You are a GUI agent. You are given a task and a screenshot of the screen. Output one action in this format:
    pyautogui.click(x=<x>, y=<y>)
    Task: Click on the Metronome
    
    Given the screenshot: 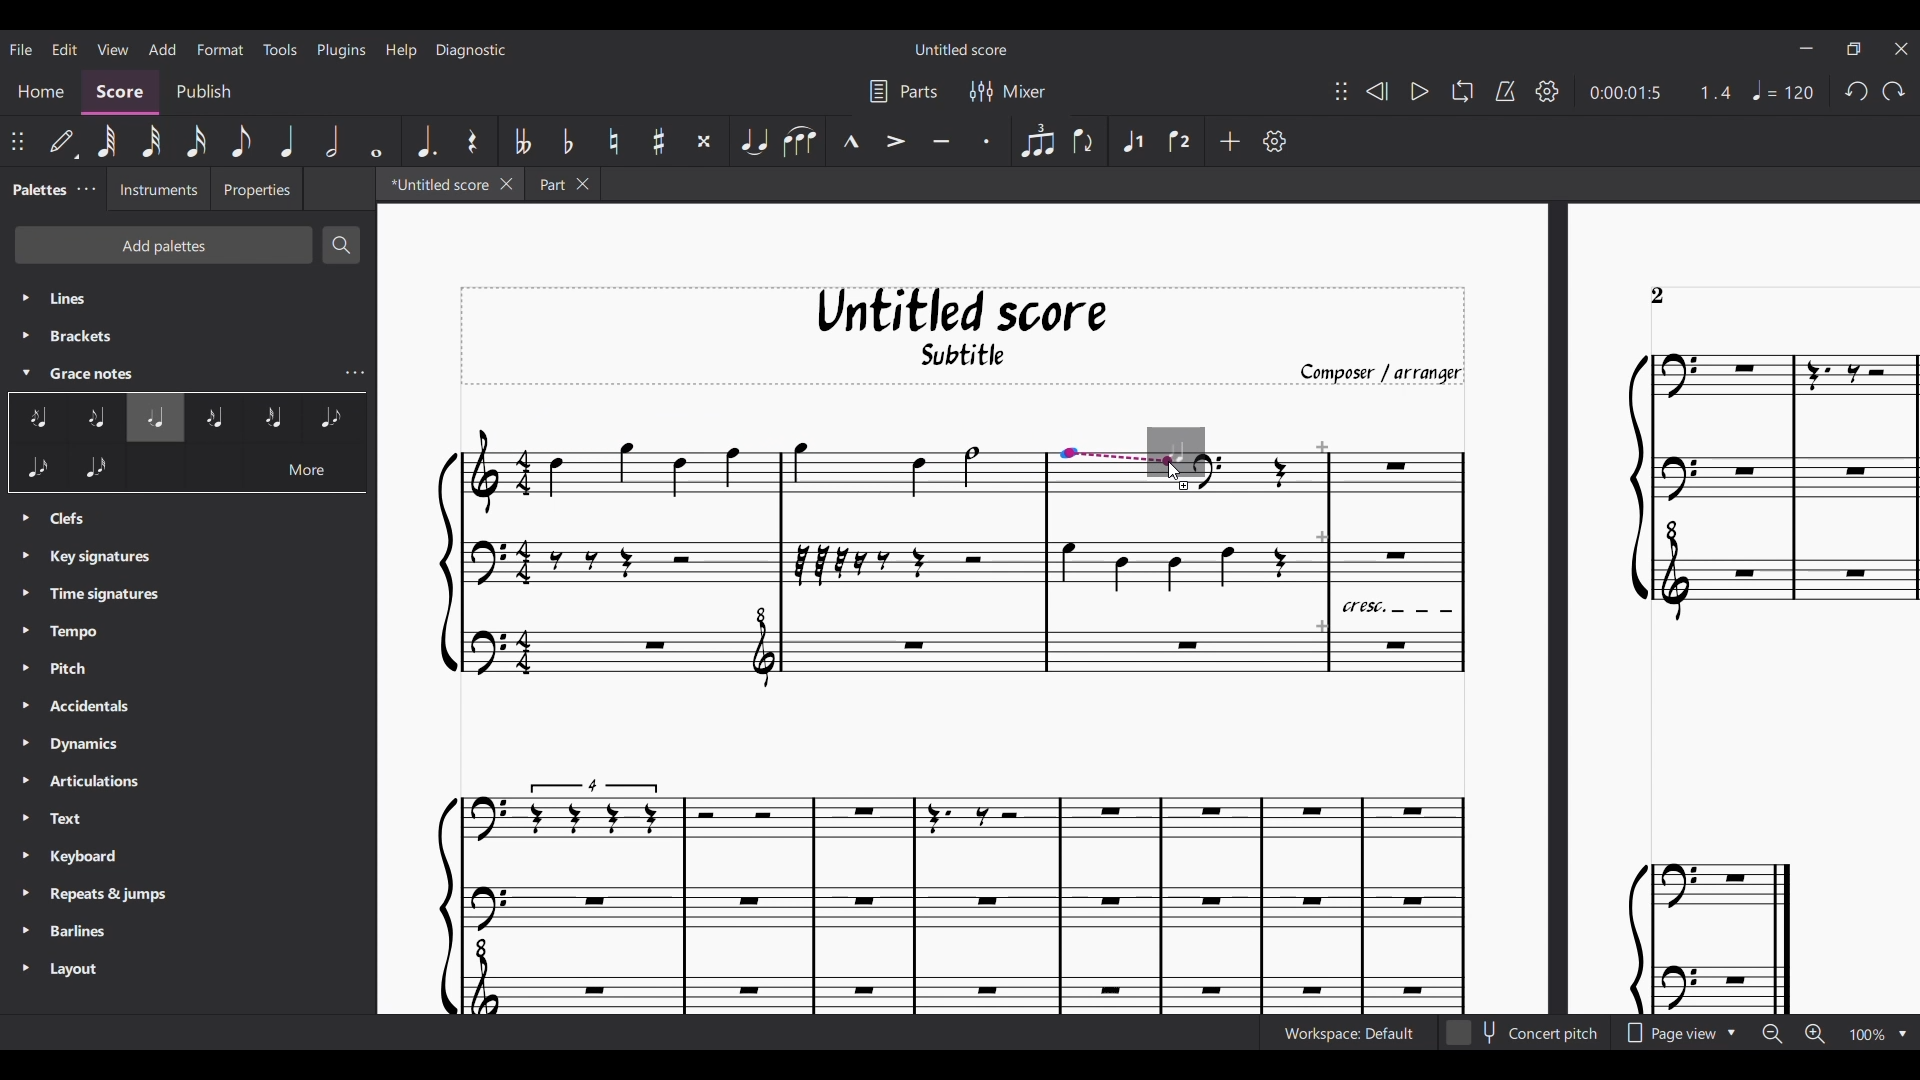 What is the action you would take?
    pyautogui.click(x=1505, y=91)
    